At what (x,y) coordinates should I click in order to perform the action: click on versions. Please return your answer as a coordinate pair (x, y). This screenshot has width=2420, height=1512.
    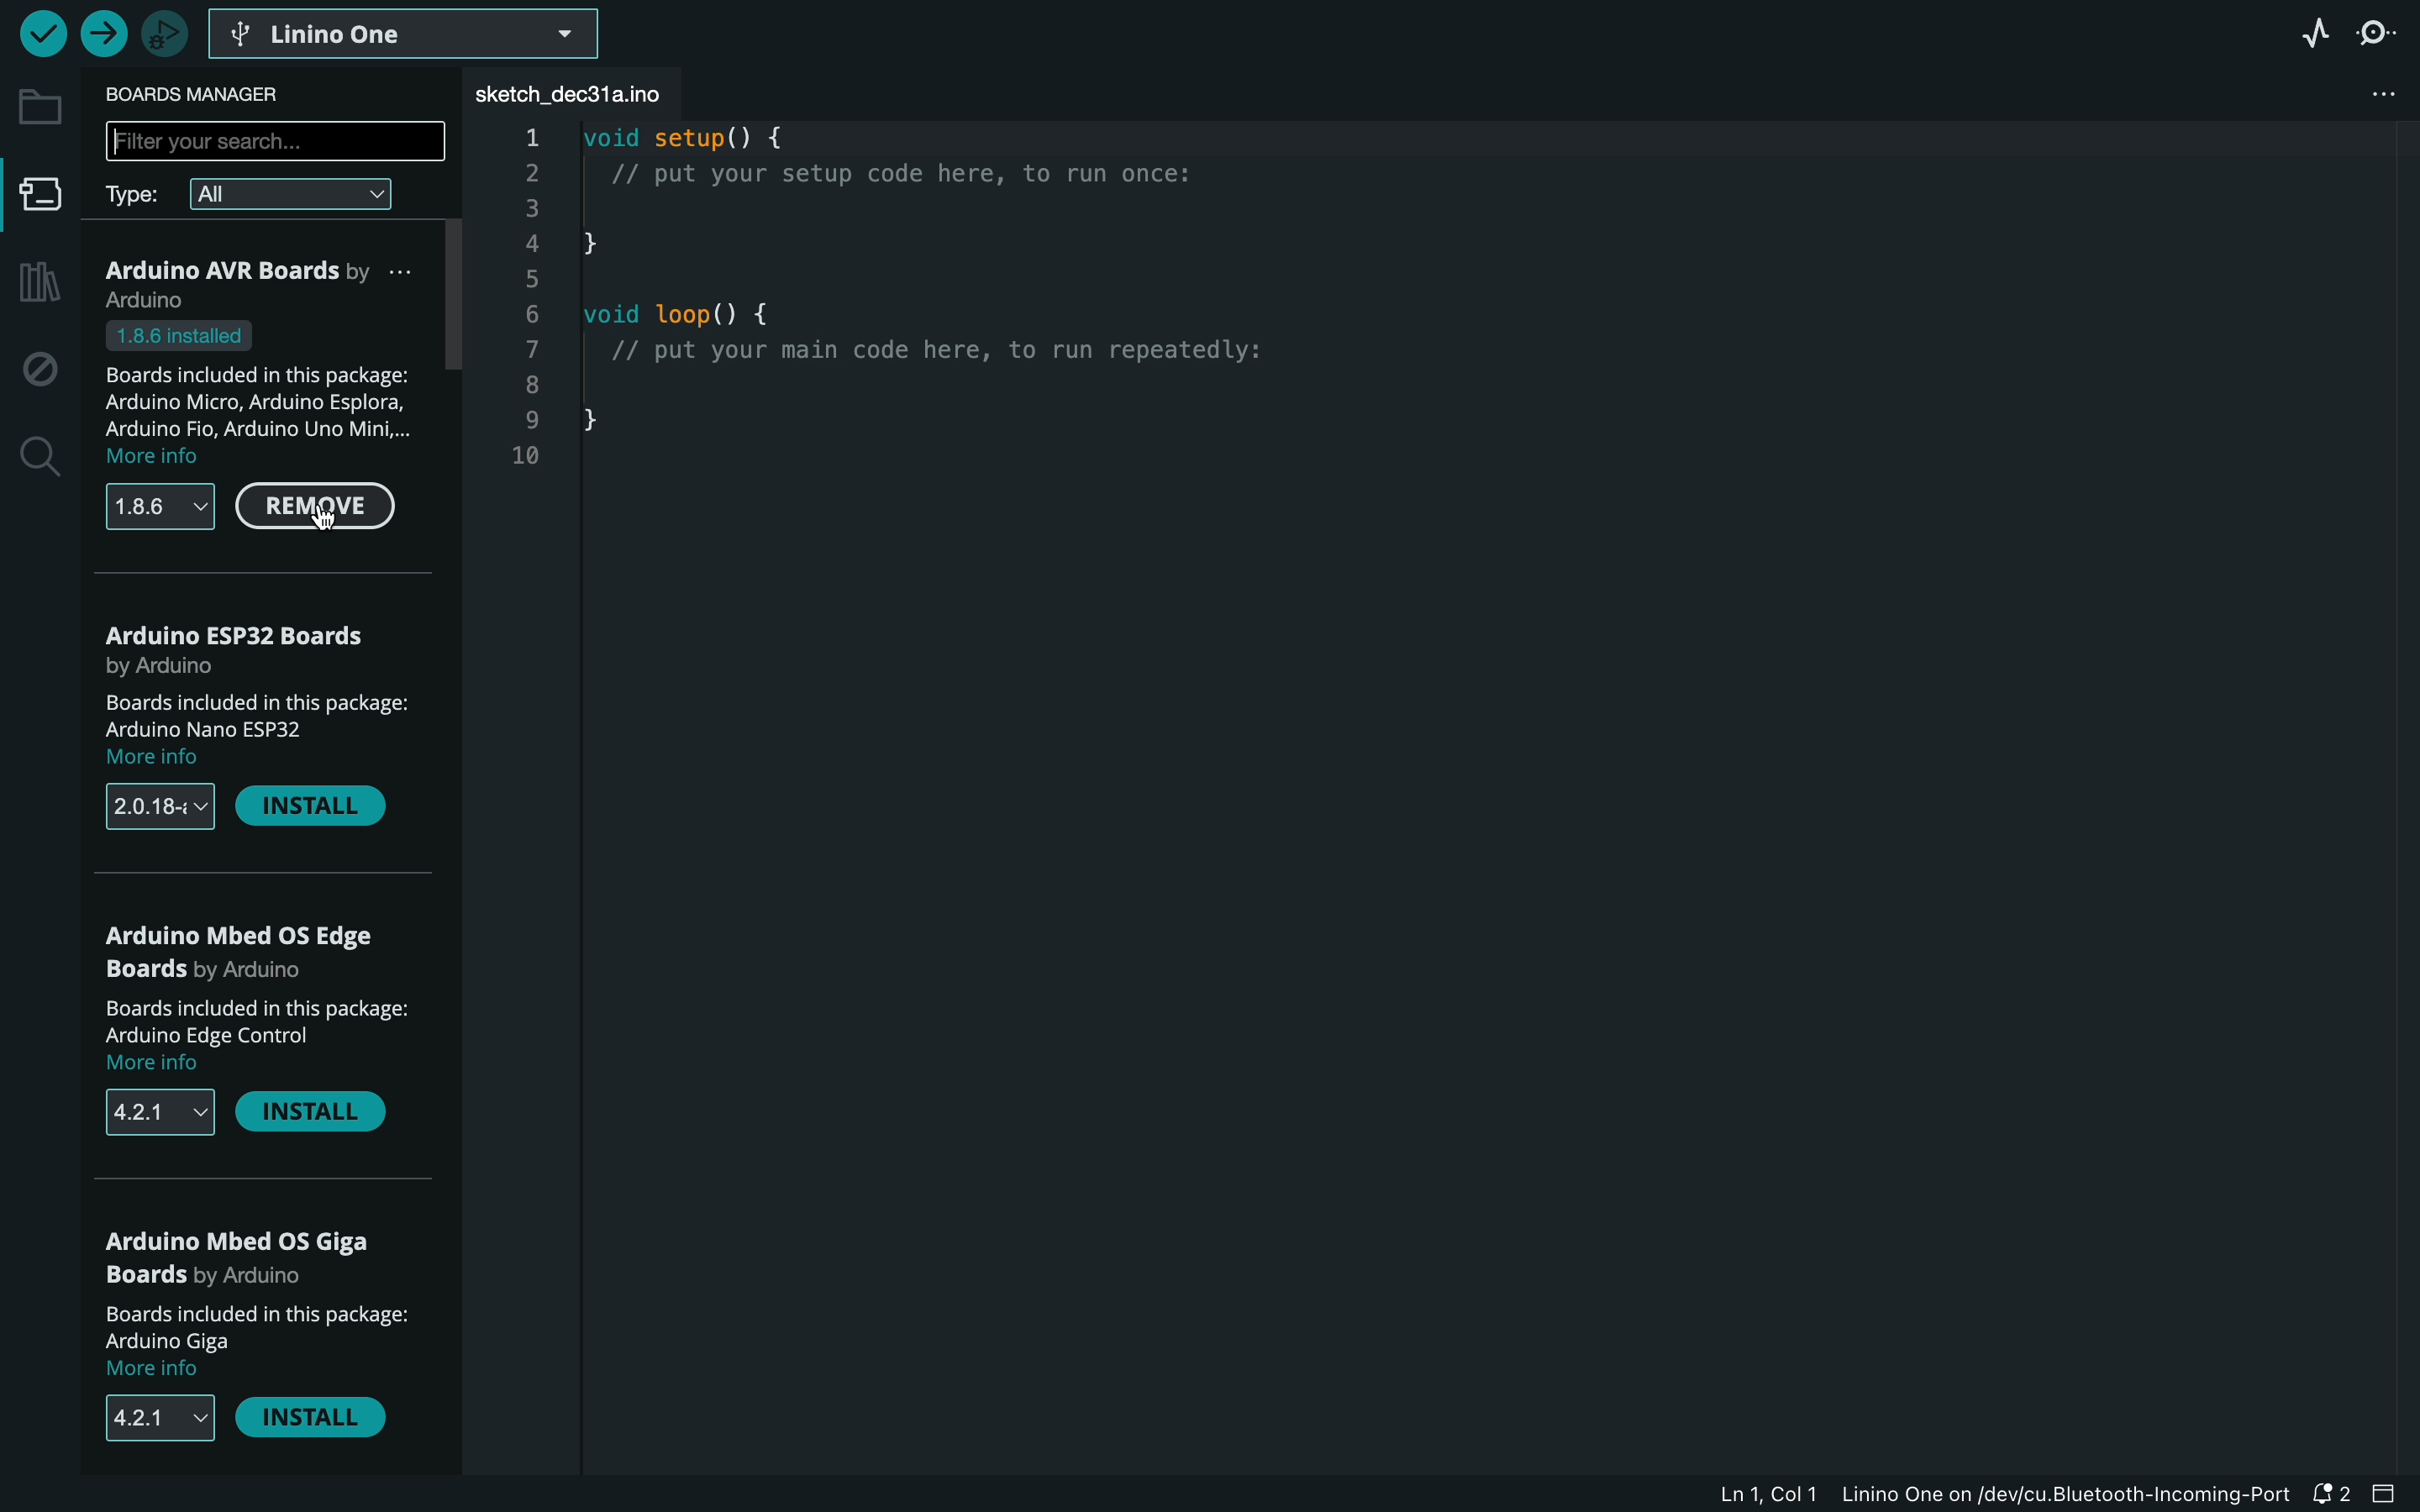
    Looking at the image, I should click on (158, 509).